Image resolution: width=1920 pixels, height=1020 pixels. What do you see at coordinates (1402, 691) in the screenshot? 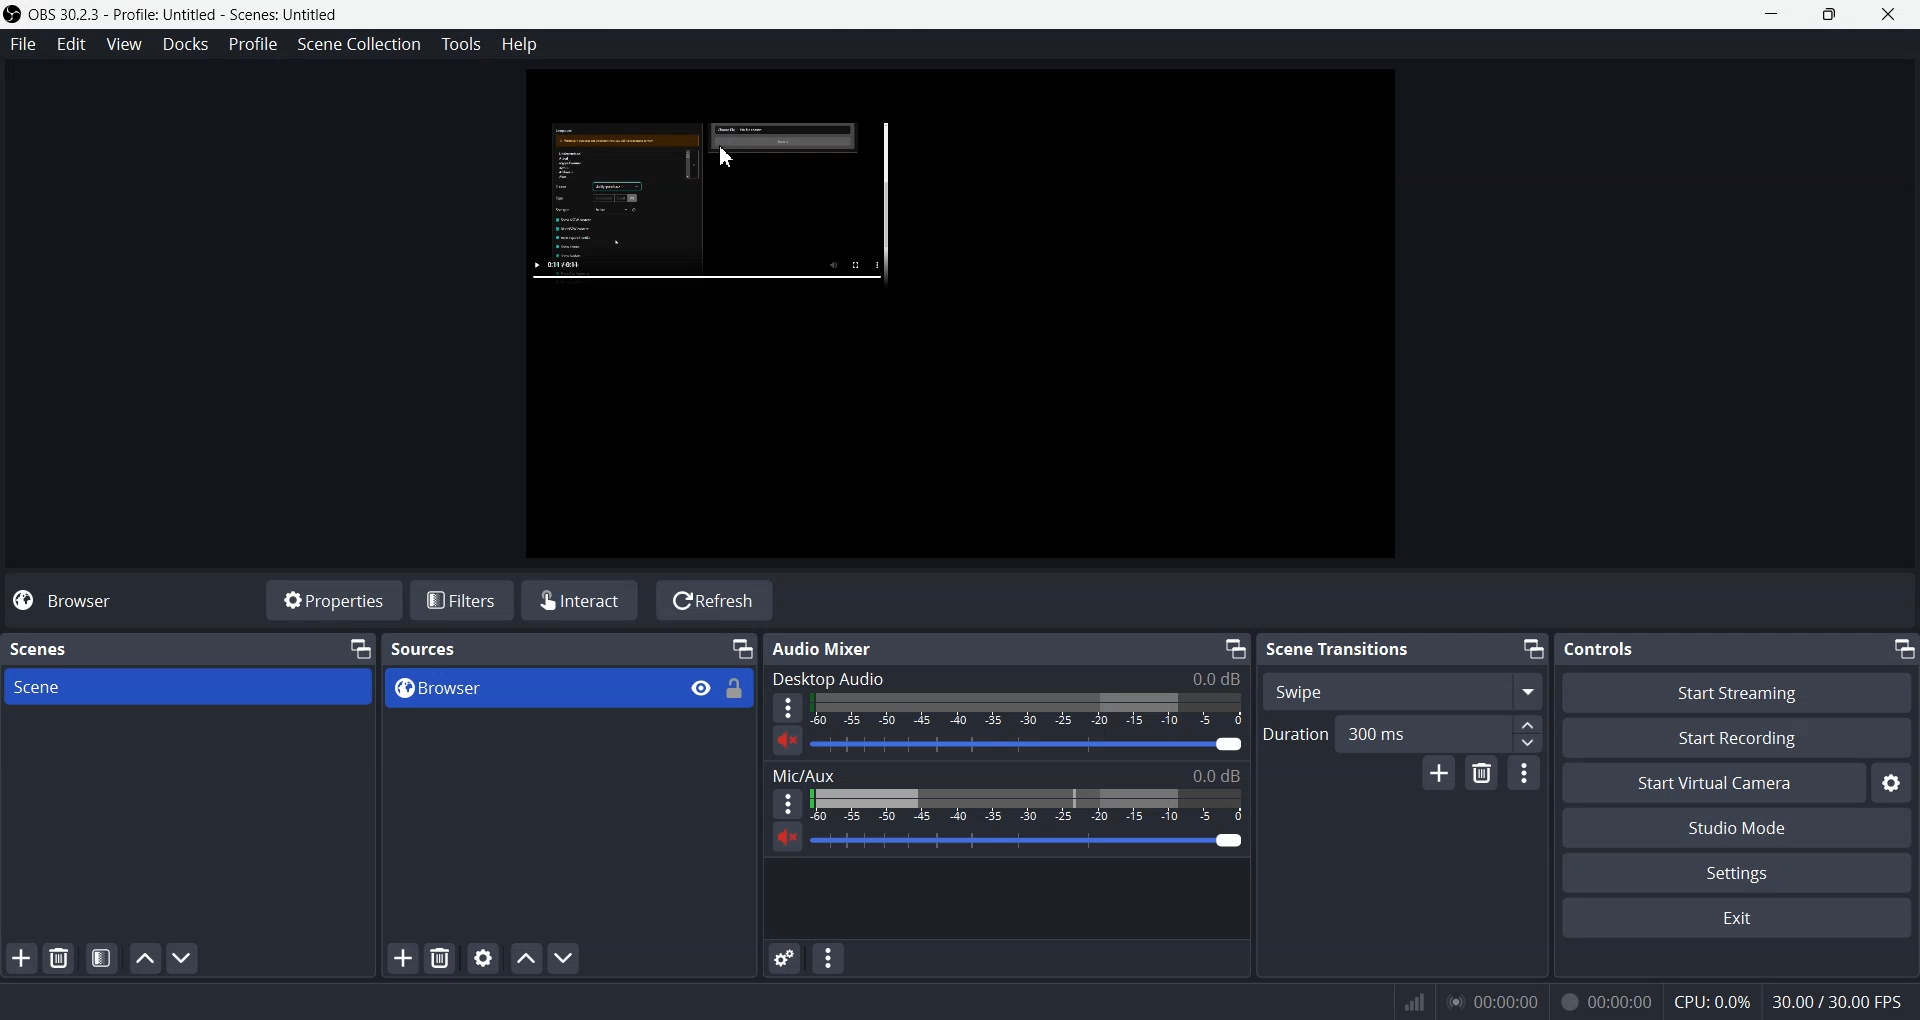
I see `Swipe` at bounding box center [1402, 691].